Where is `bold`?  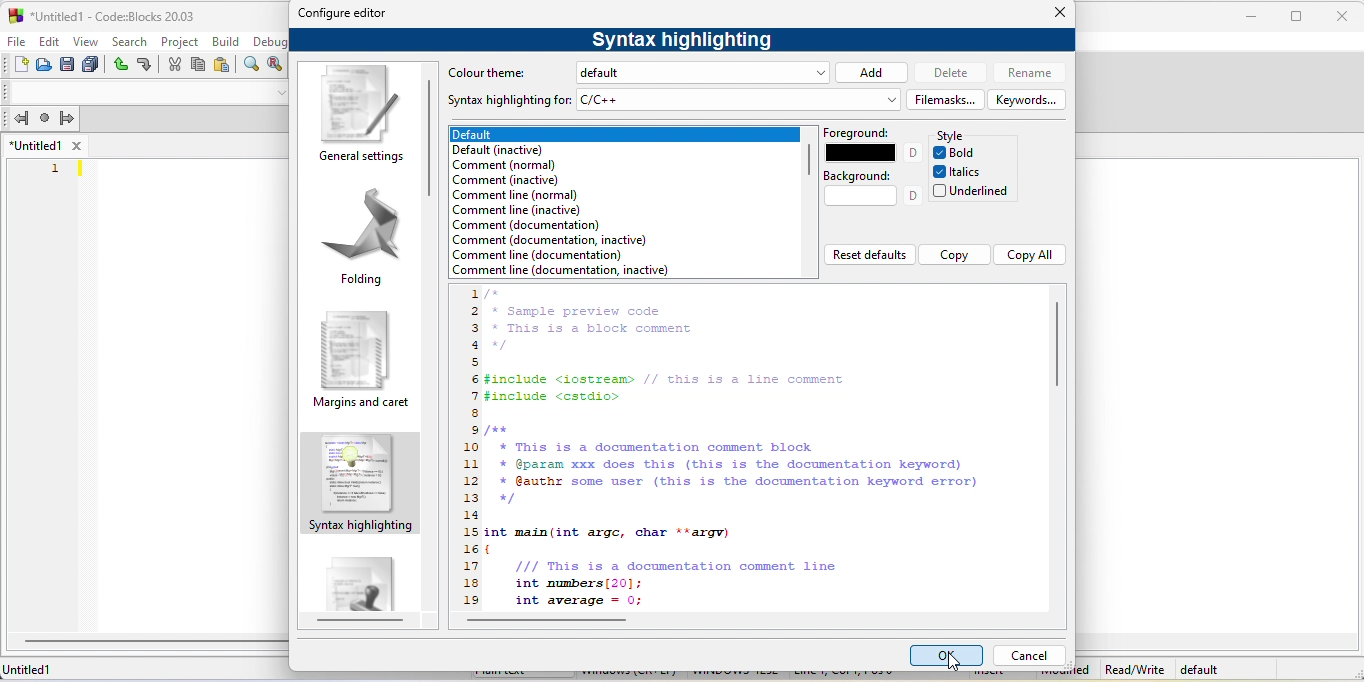
bold is located at coordinates (960, 153).